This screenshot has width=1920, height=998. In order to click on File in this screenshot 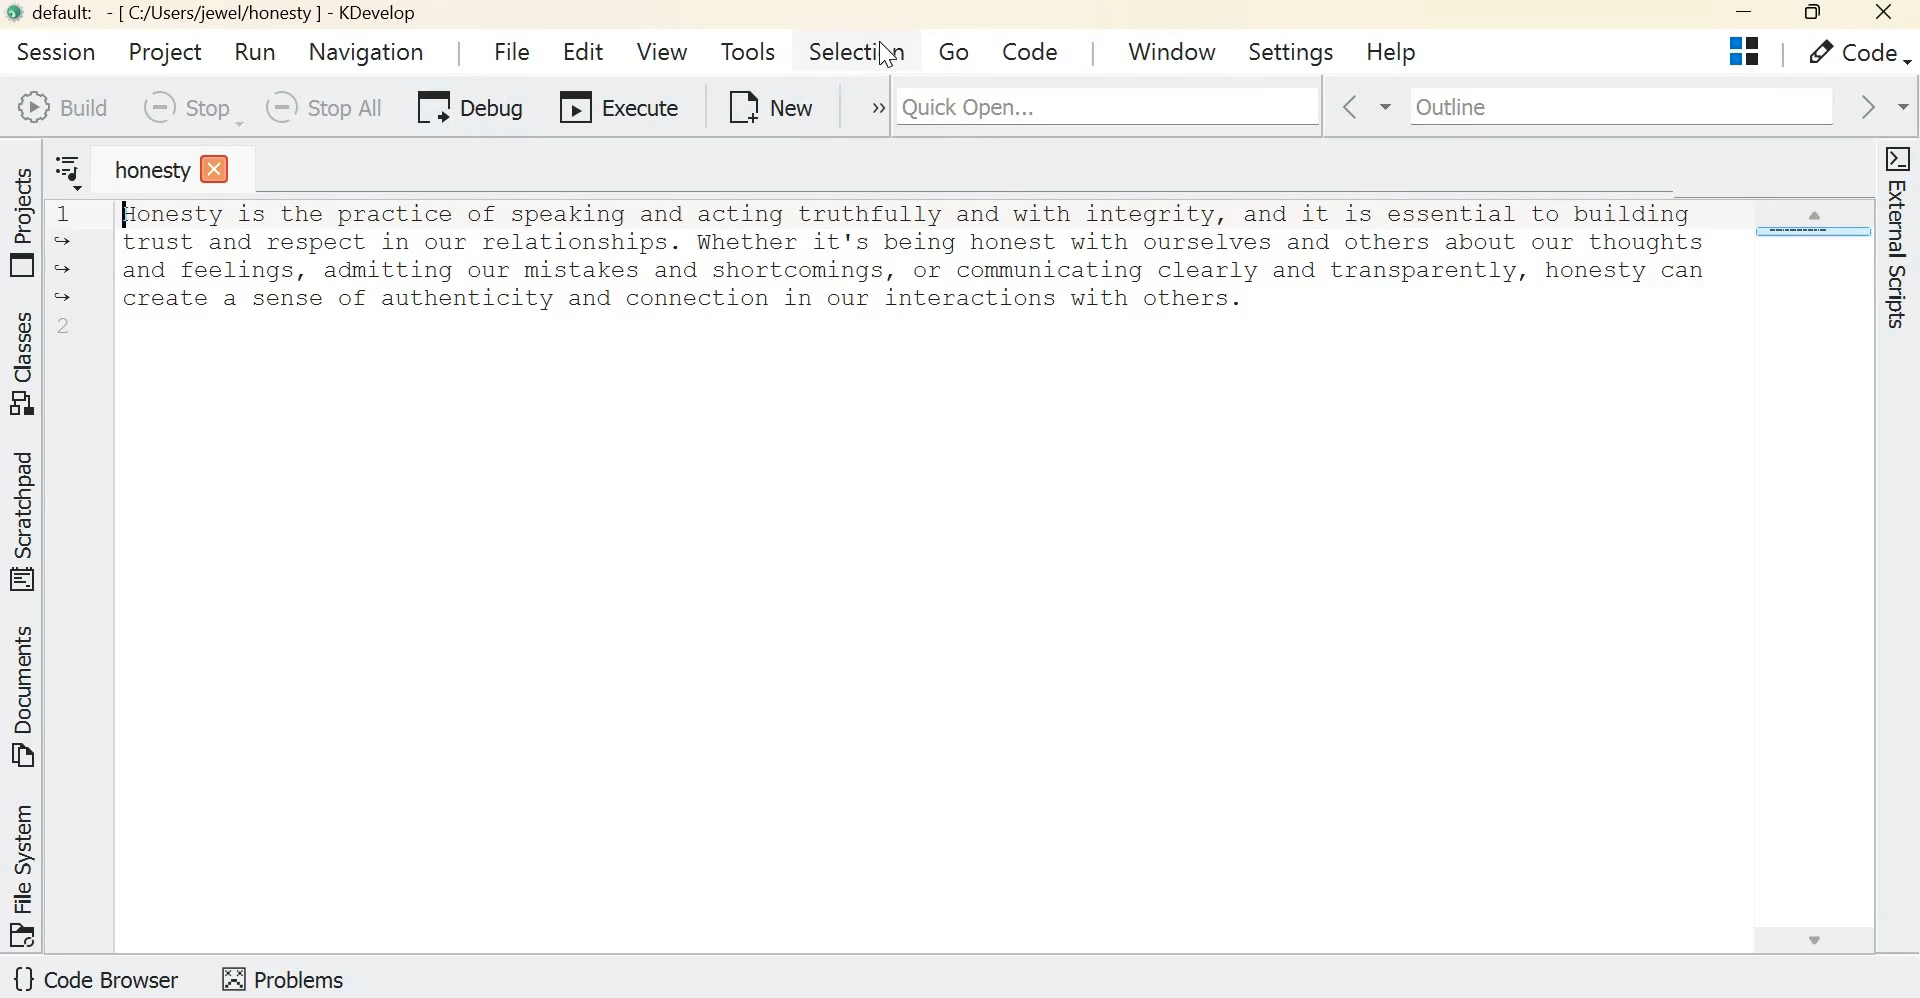, I will do `click(507, 50)`.